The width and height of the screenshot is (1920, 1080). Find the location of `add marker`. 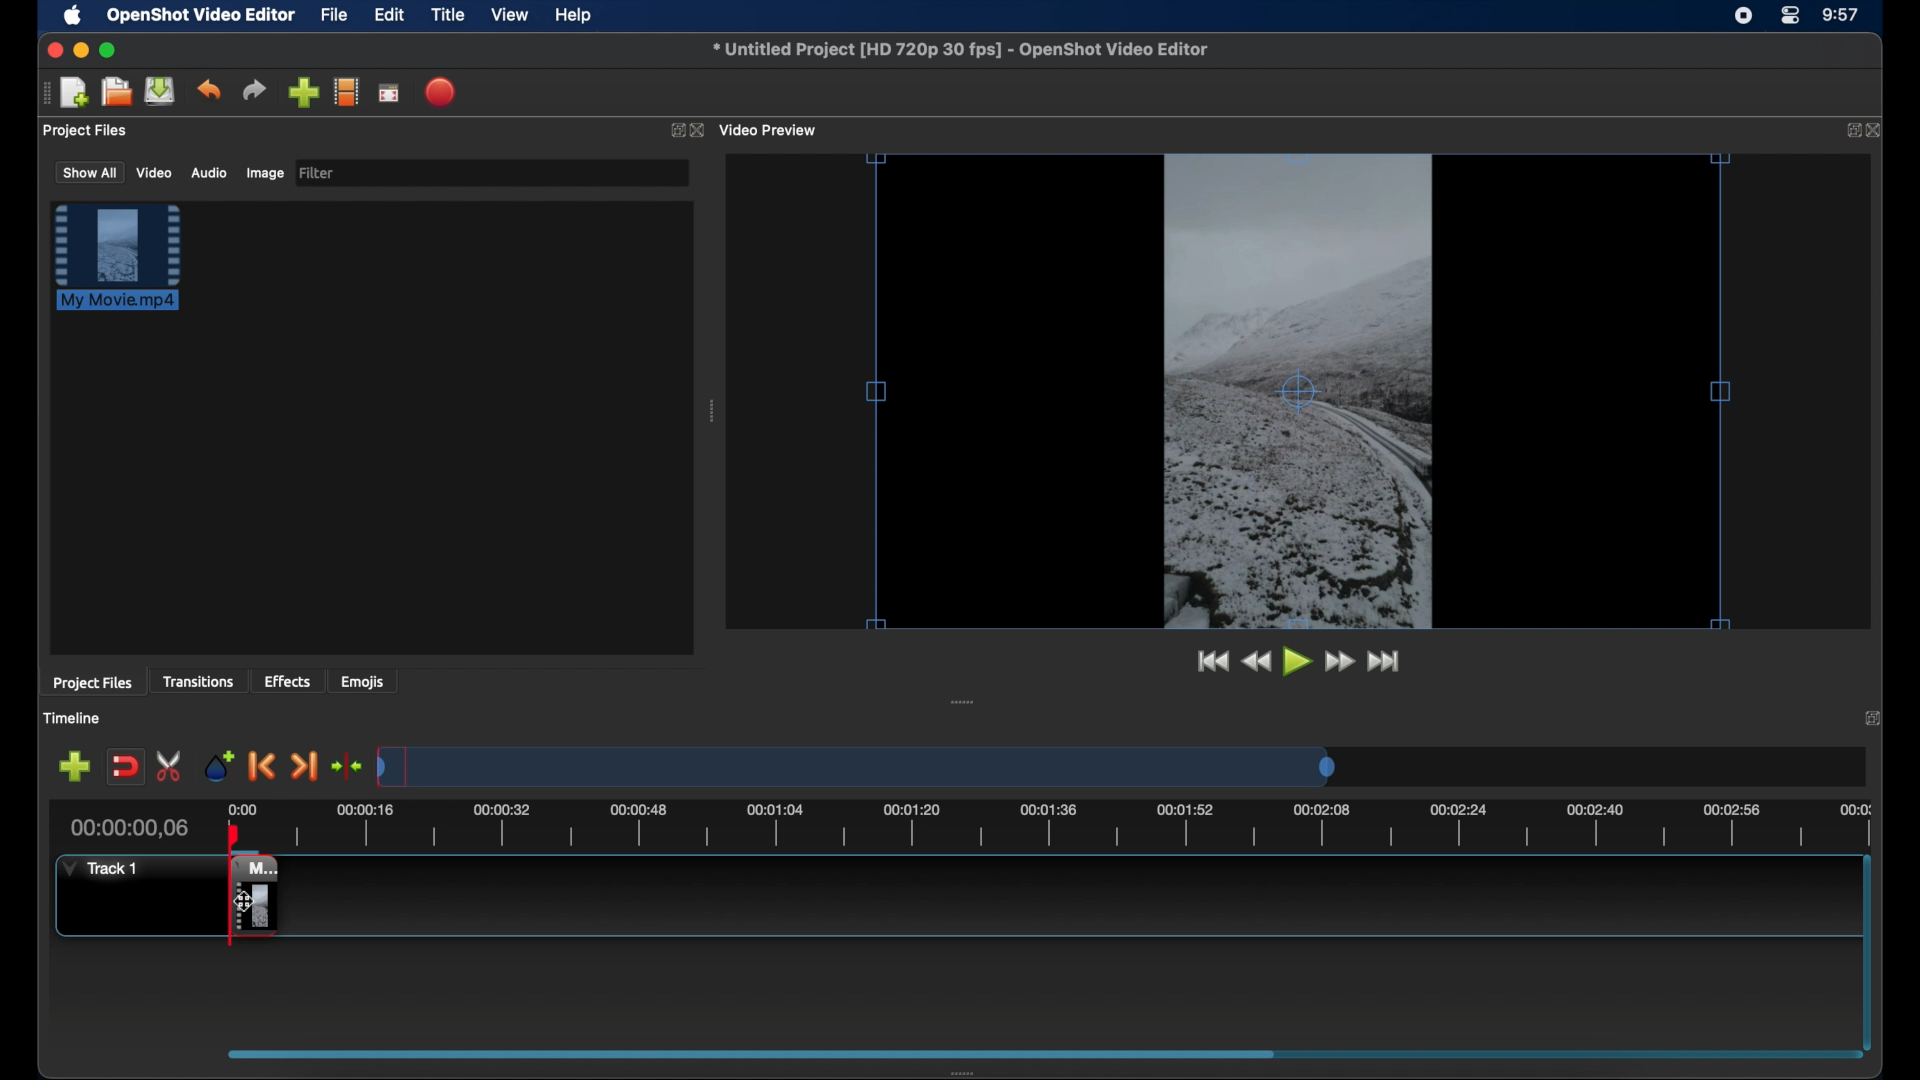

add marker is located at coordinates (219, 764).